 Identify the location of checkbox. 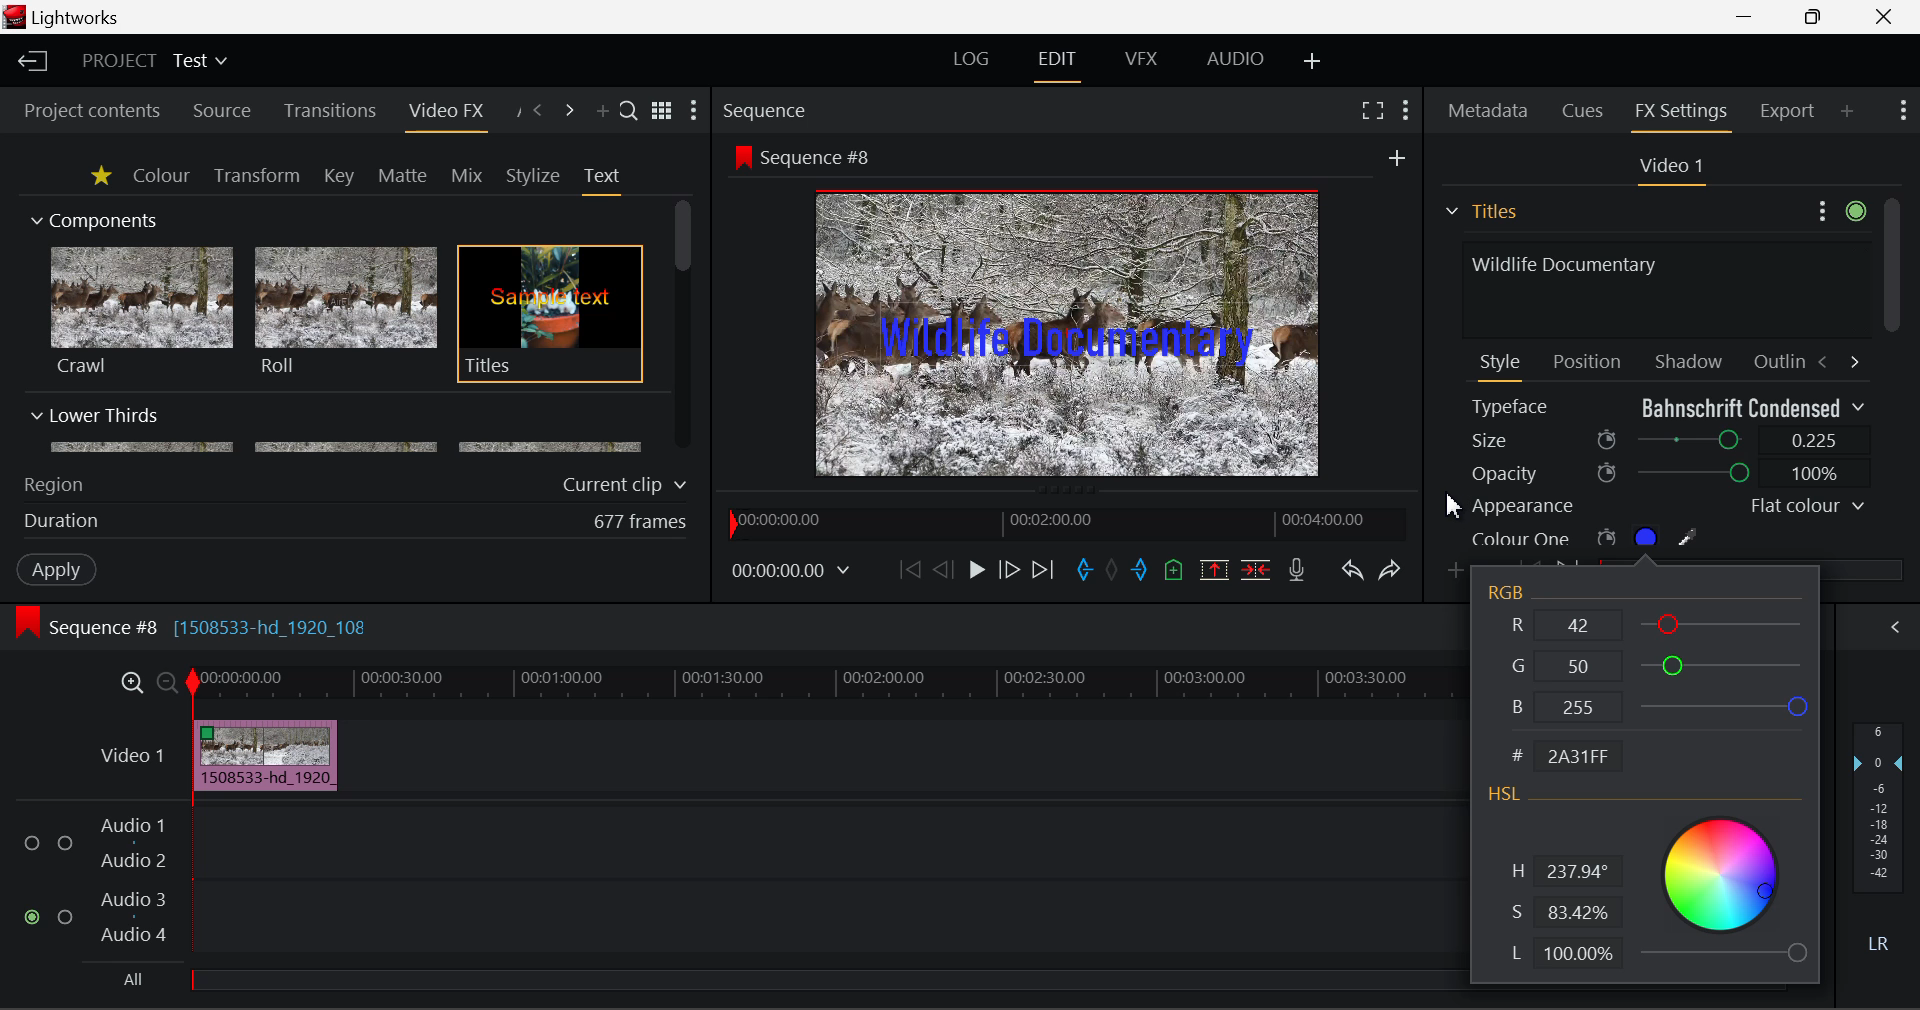
(69, 918).